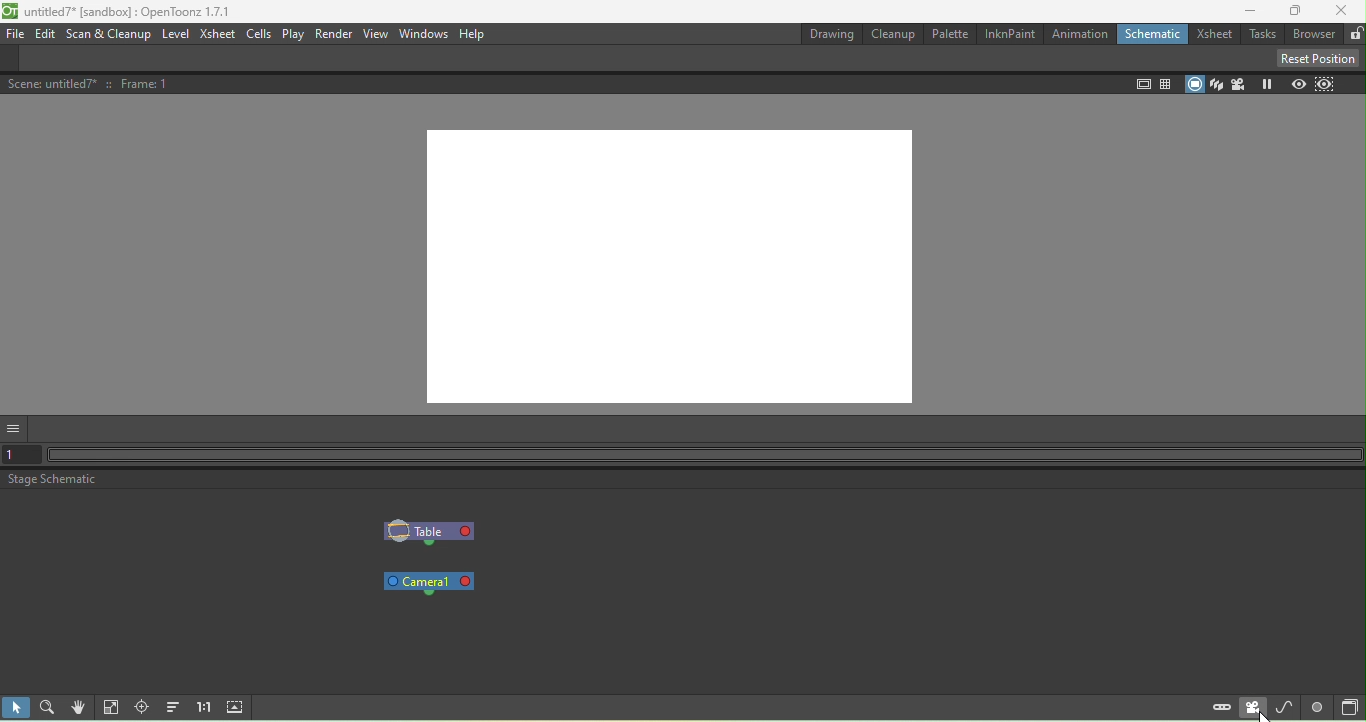  What do you see at coordinates (474, 34) in the screenshot?
I see `Help` at bounding box center [474, 34].